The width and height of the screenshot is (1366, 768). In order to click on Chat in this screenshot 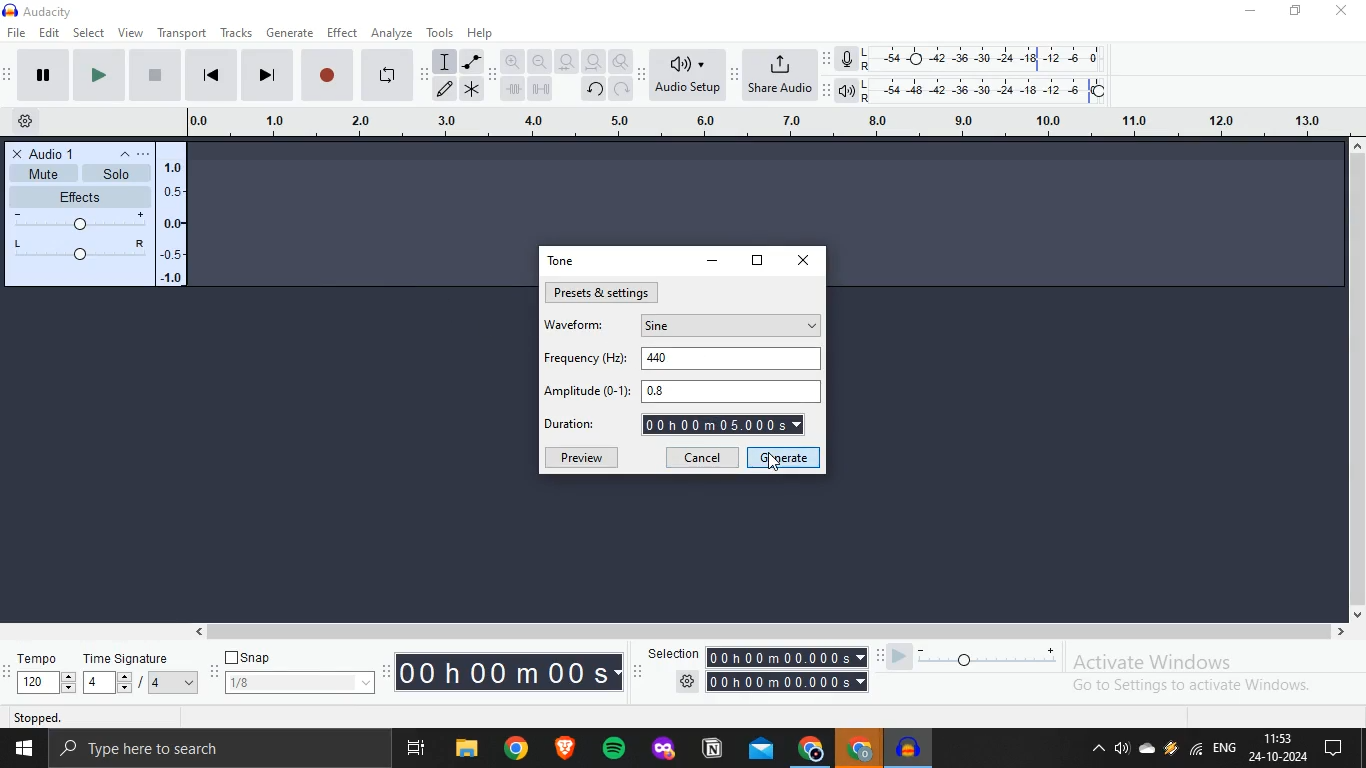, I will do `click(1343, 749)`.